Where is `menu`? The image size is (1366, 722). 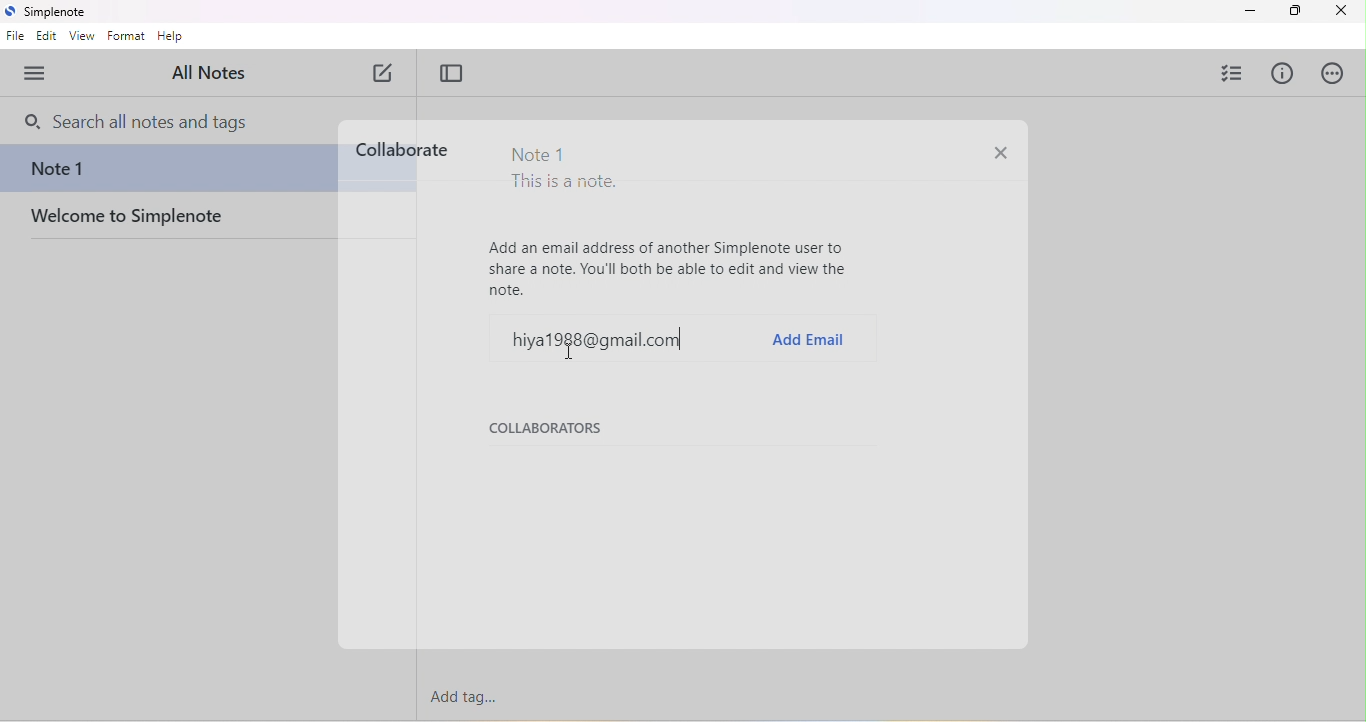 menu is located at coordinates (41, 72).